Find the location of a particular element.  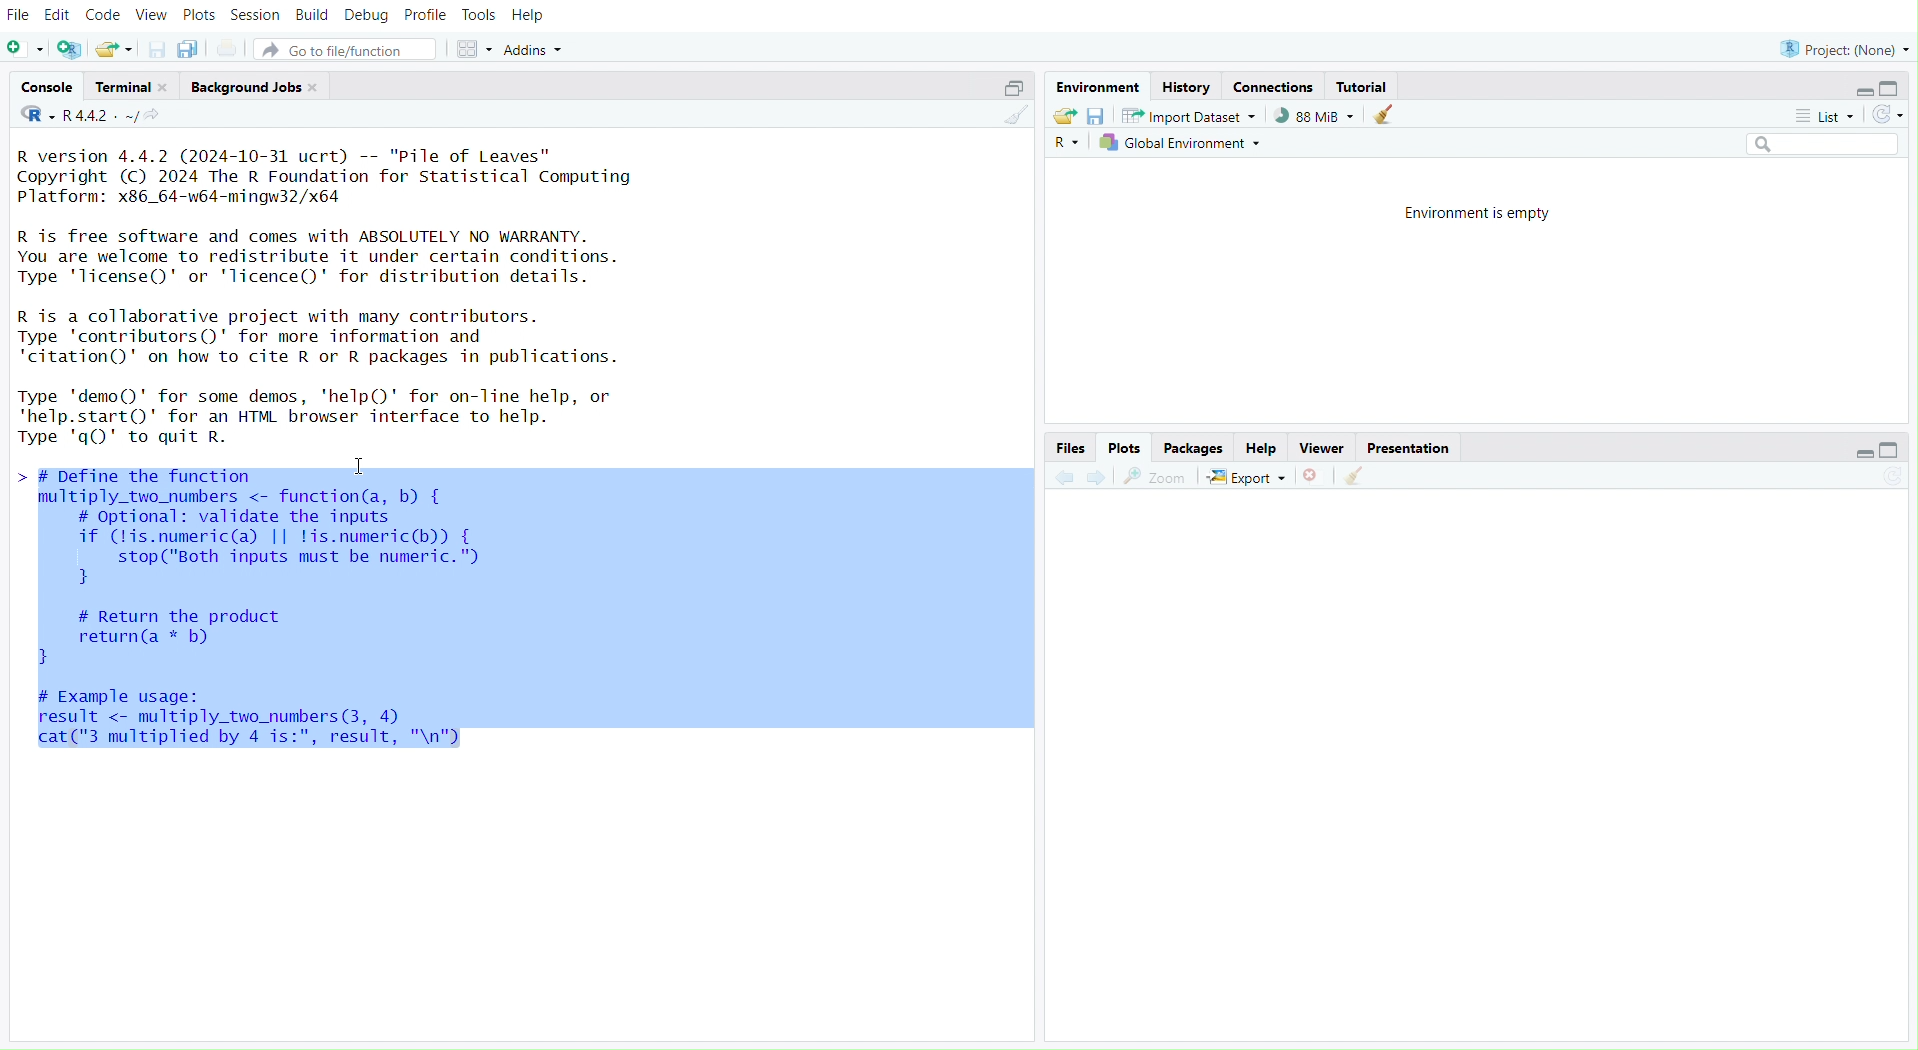

Minimize is located at coordinates (1864, 91).